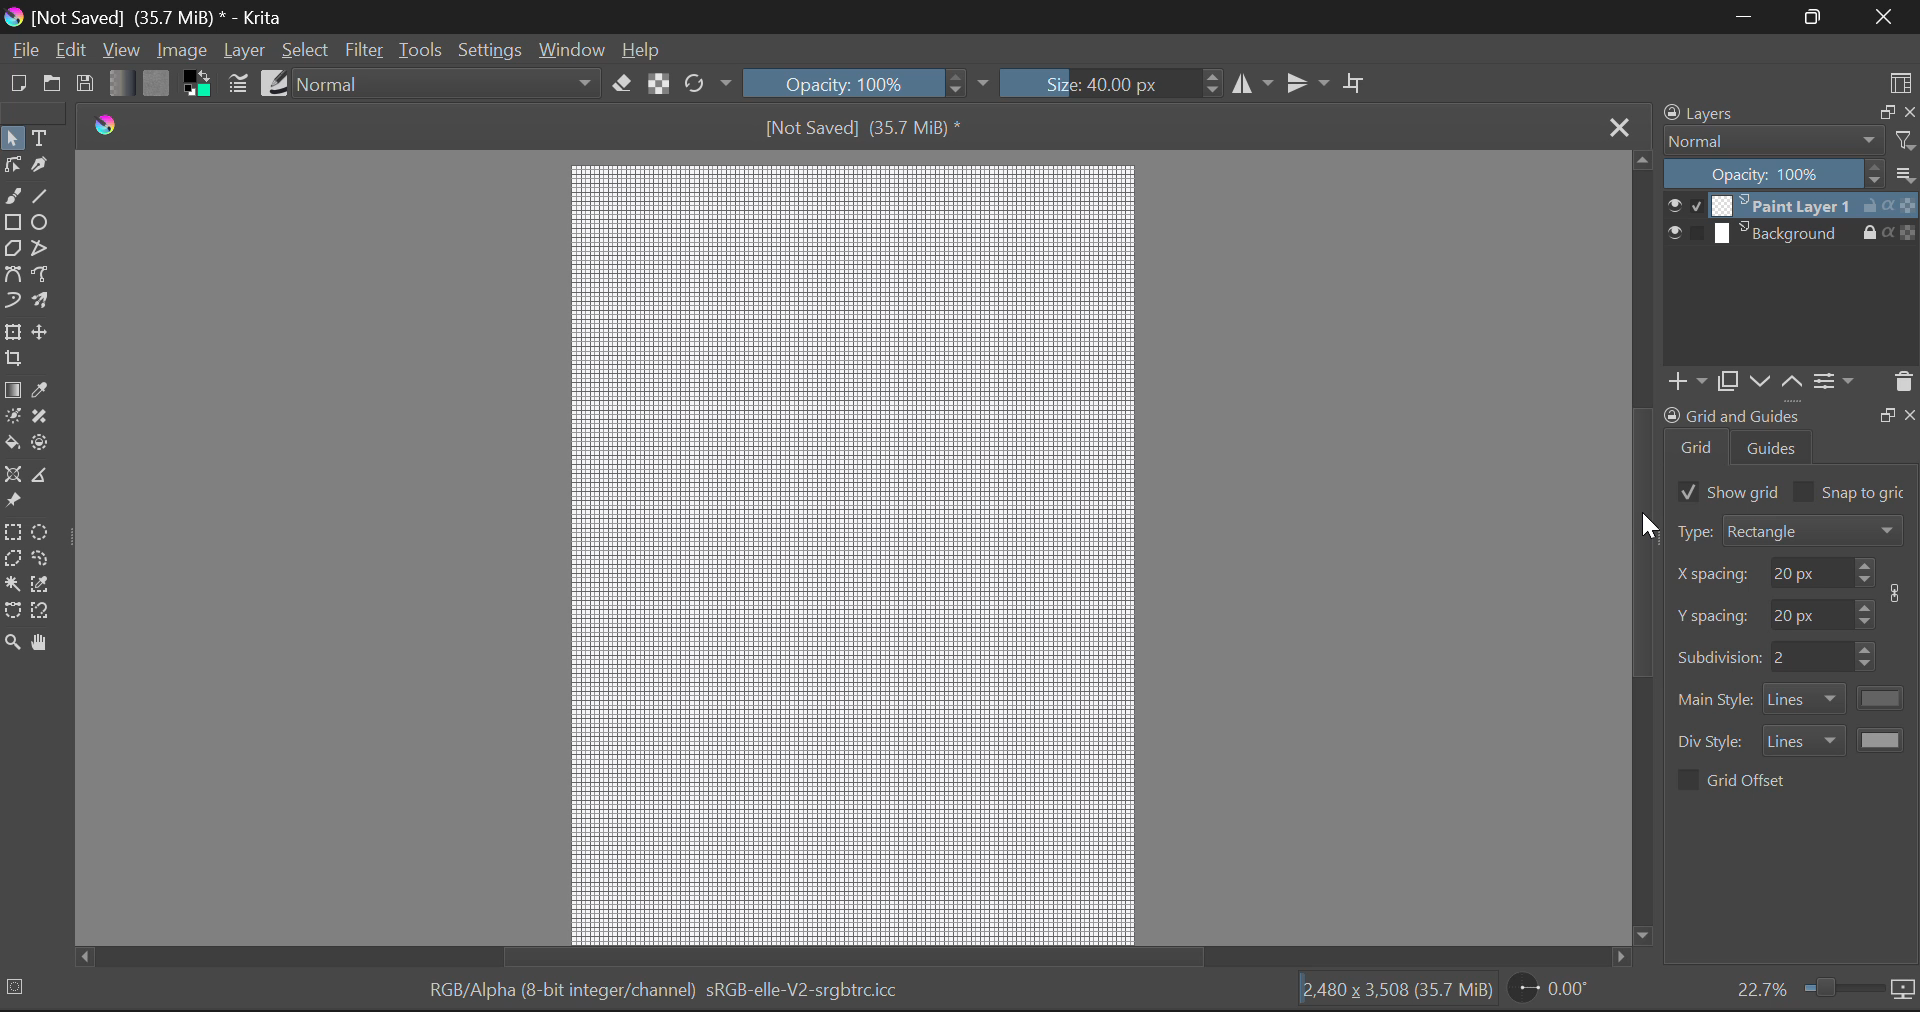 The width and height of the screenshot is (1920, 1012). Describe the element at coordinates (1900, 81) in the screenshot. I see `Choose Workspace` at that location.